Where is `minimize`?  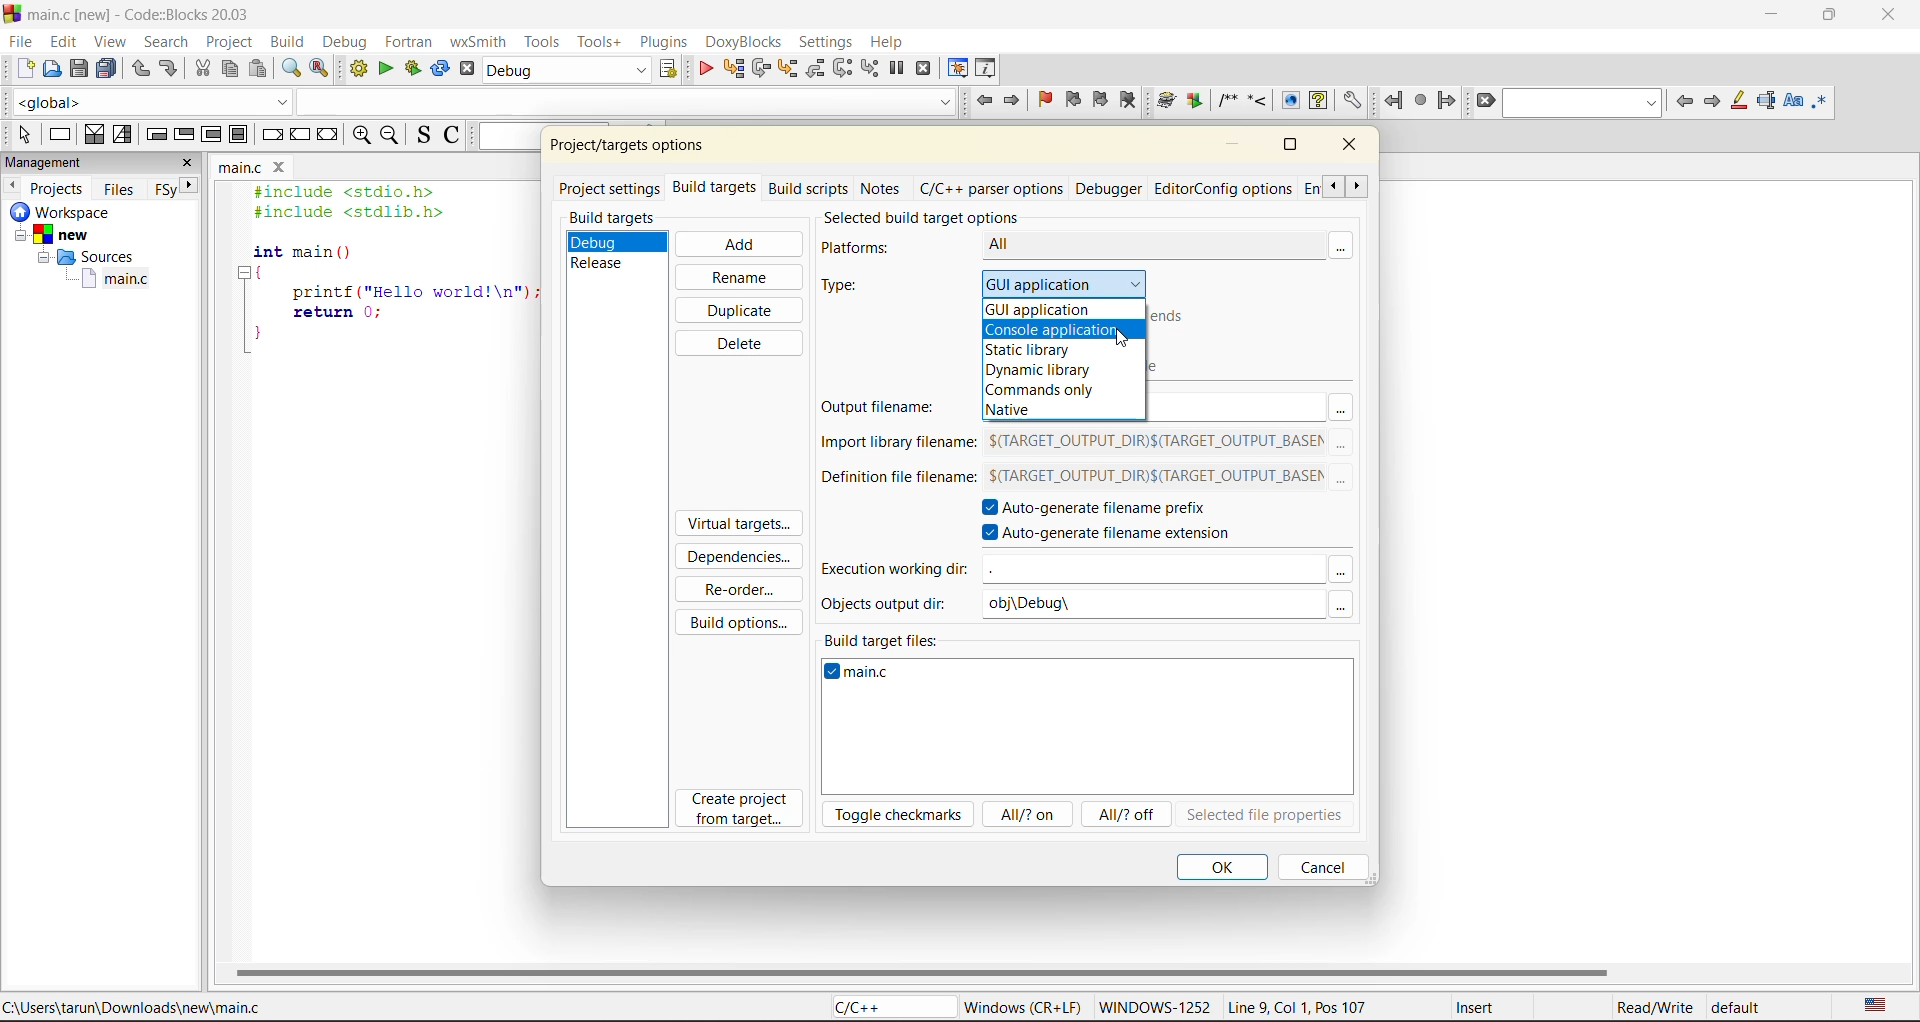 minimize is located at coordinates (1779, 17).